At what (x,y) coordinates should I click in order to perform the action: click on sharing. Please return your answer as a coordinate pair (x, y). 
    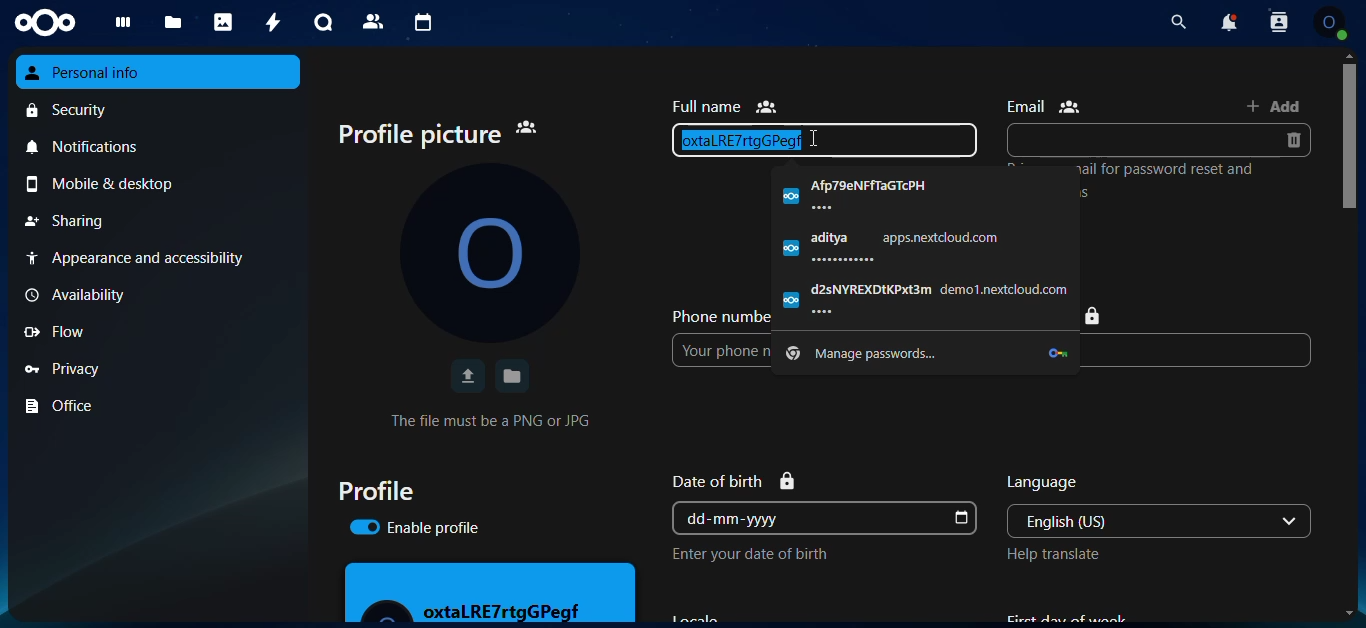
    Looking at the image, I should click on (159, 221).